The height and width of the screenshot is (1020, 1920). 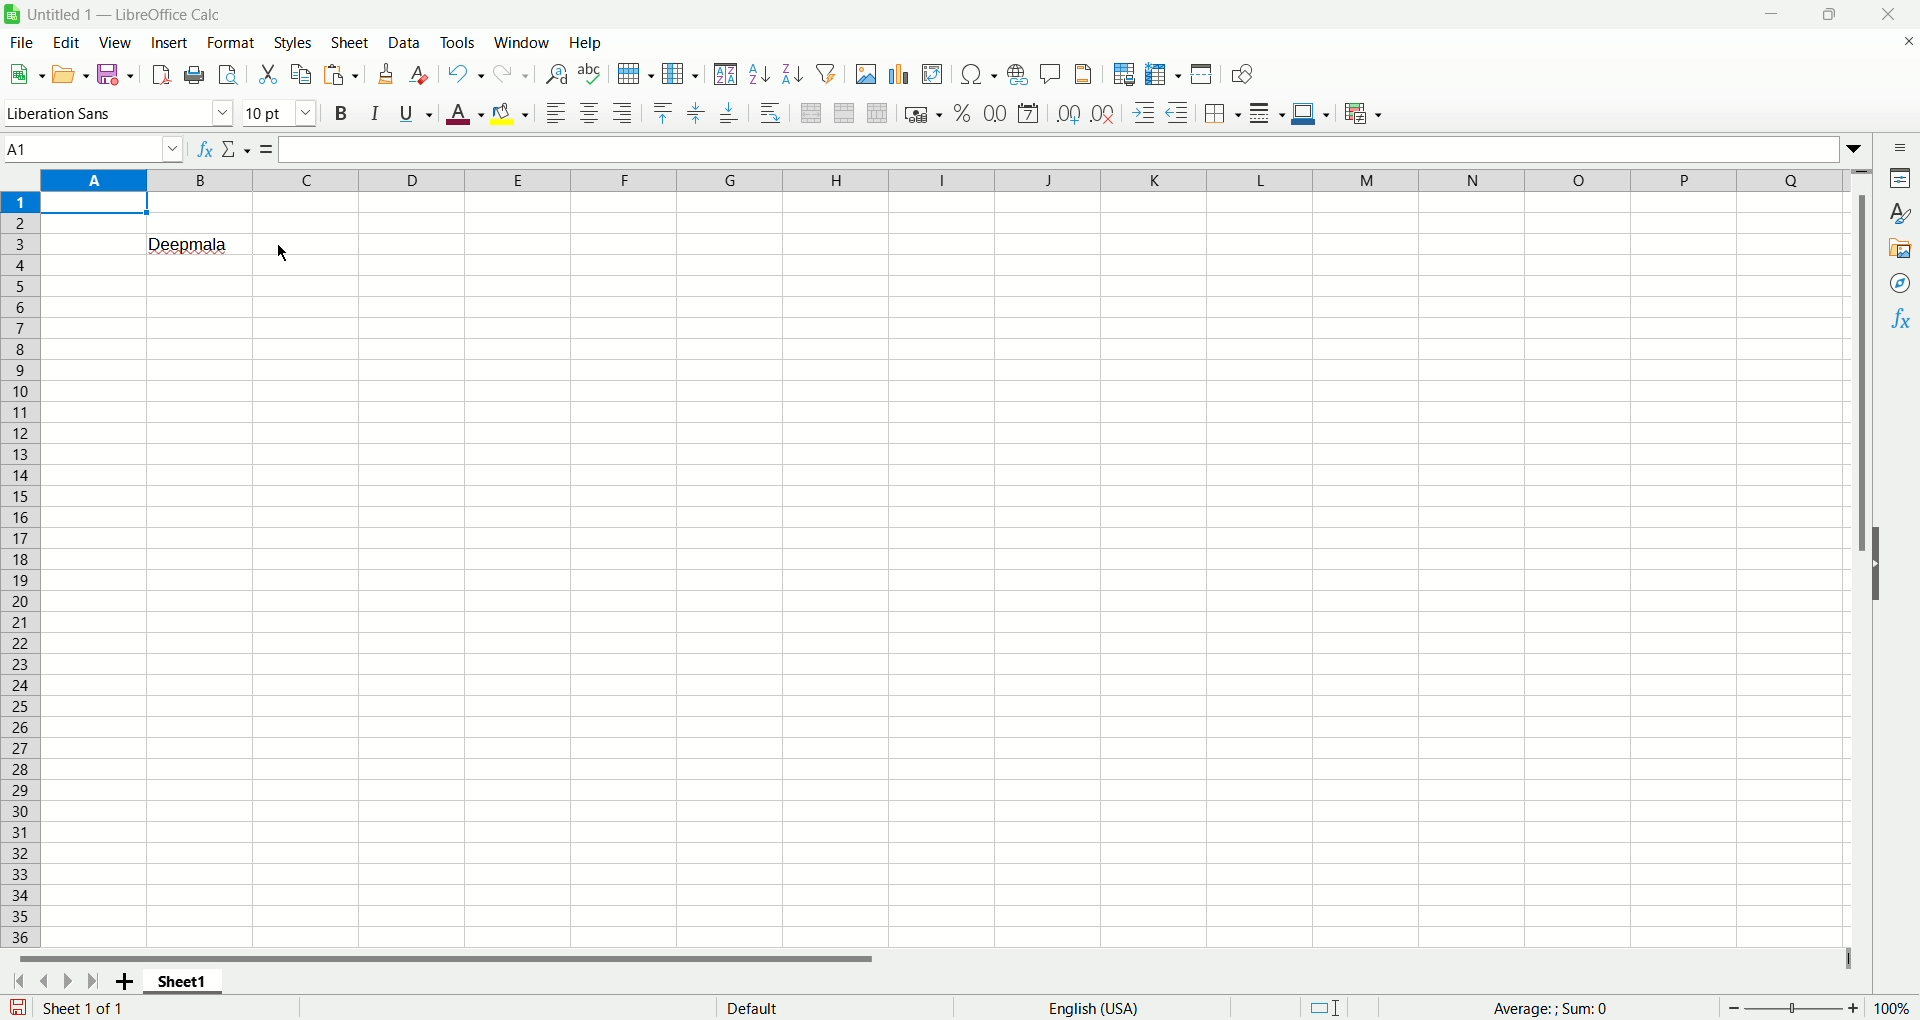 What do you see at coordinates (1164, 75) in the screenshot?
I see `Freeze rows and columns` at bounding box center [1164, 75].